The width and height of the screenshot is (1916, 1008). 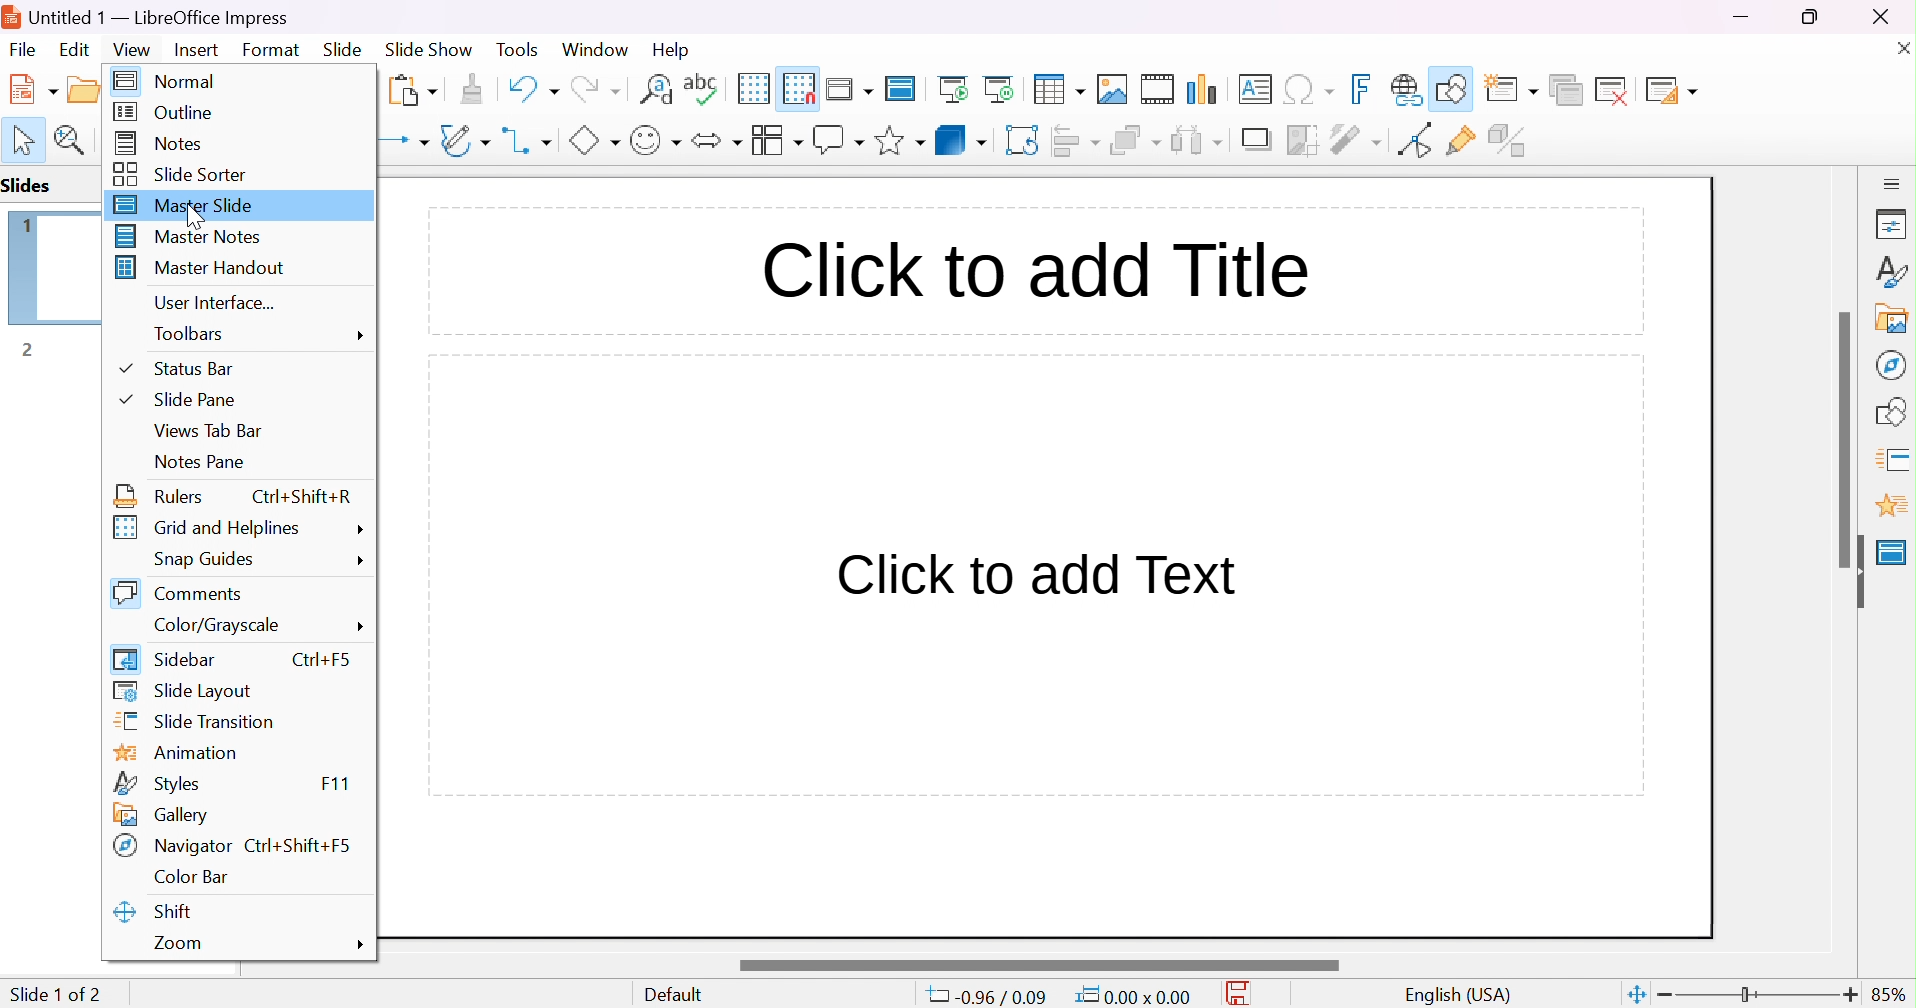 What do you see at coordinates (1205, 89) in the screenshot?
I see `insert chart` at bounding box center [1205, 89].